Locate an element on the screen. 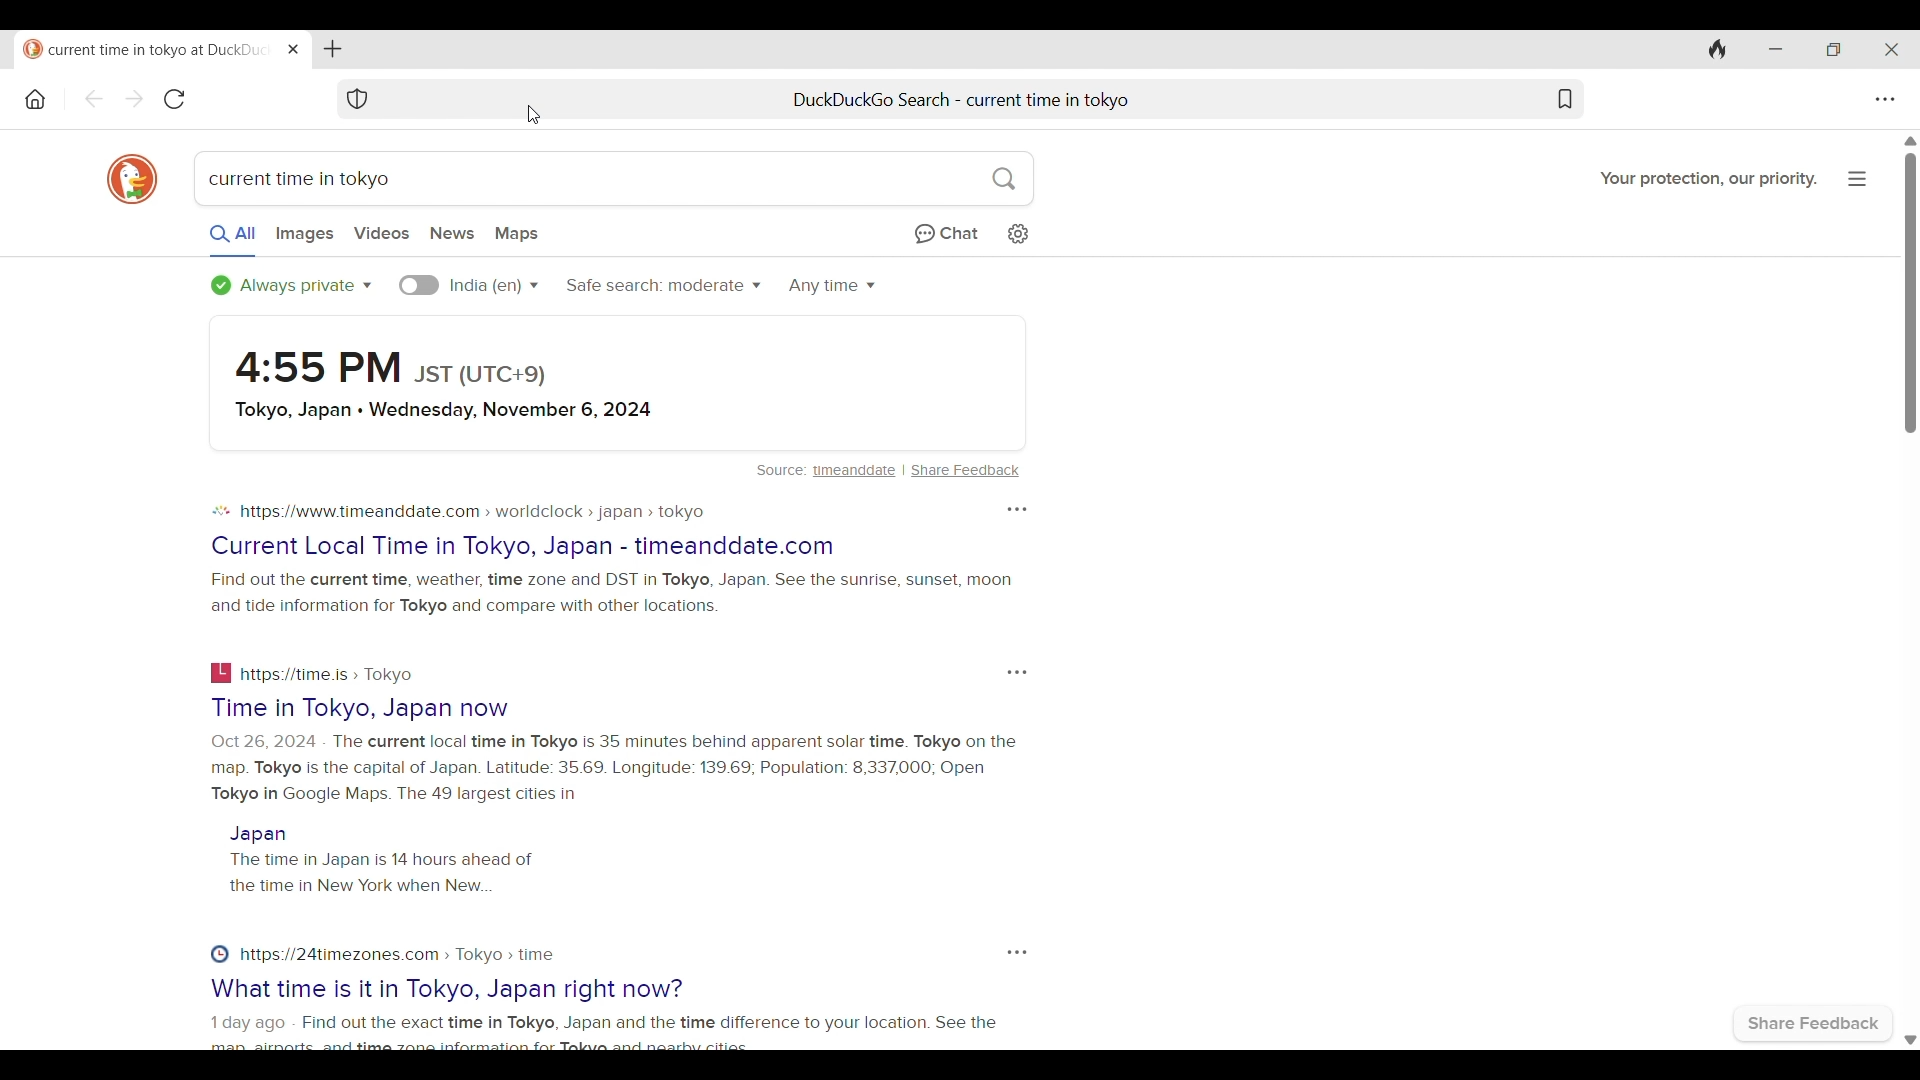  The time in Japan is 14 hours ahead of
the time in New York when New... is located at coordinates (384, 872).